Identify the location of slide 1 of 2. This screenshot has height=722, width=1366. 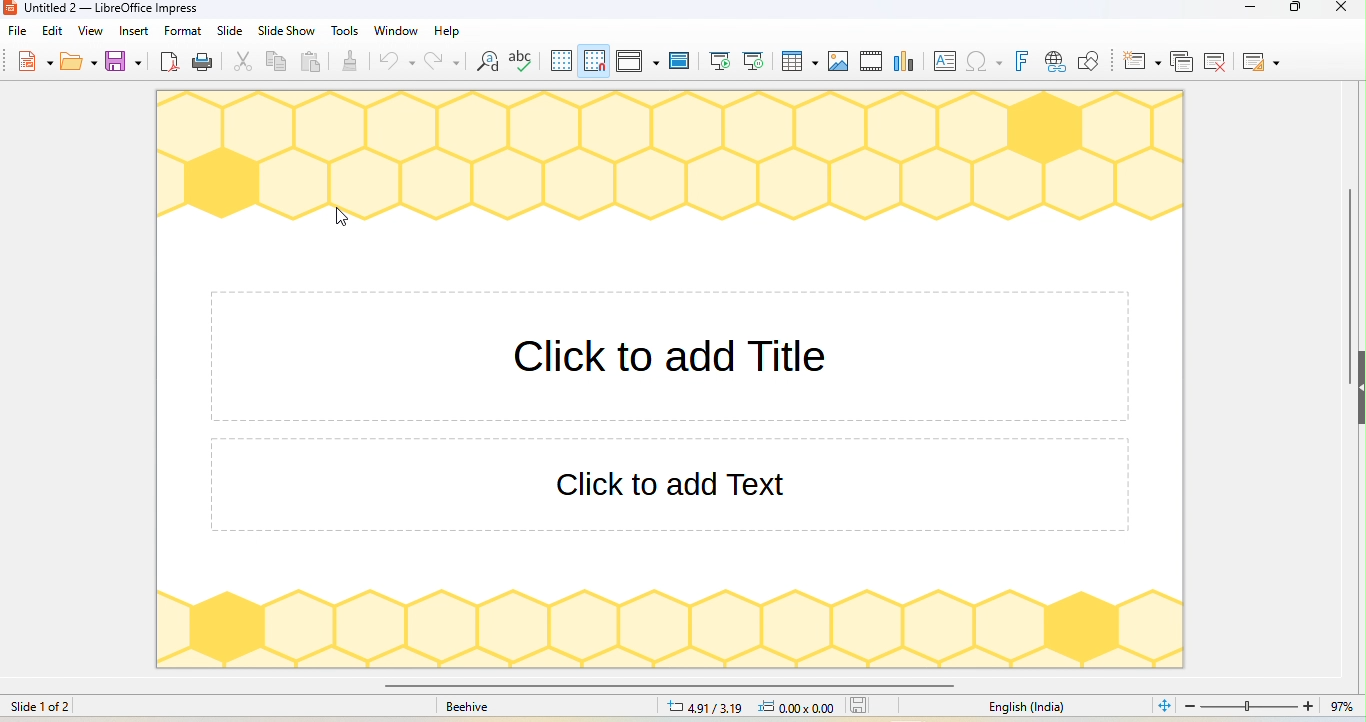
(42, 706).